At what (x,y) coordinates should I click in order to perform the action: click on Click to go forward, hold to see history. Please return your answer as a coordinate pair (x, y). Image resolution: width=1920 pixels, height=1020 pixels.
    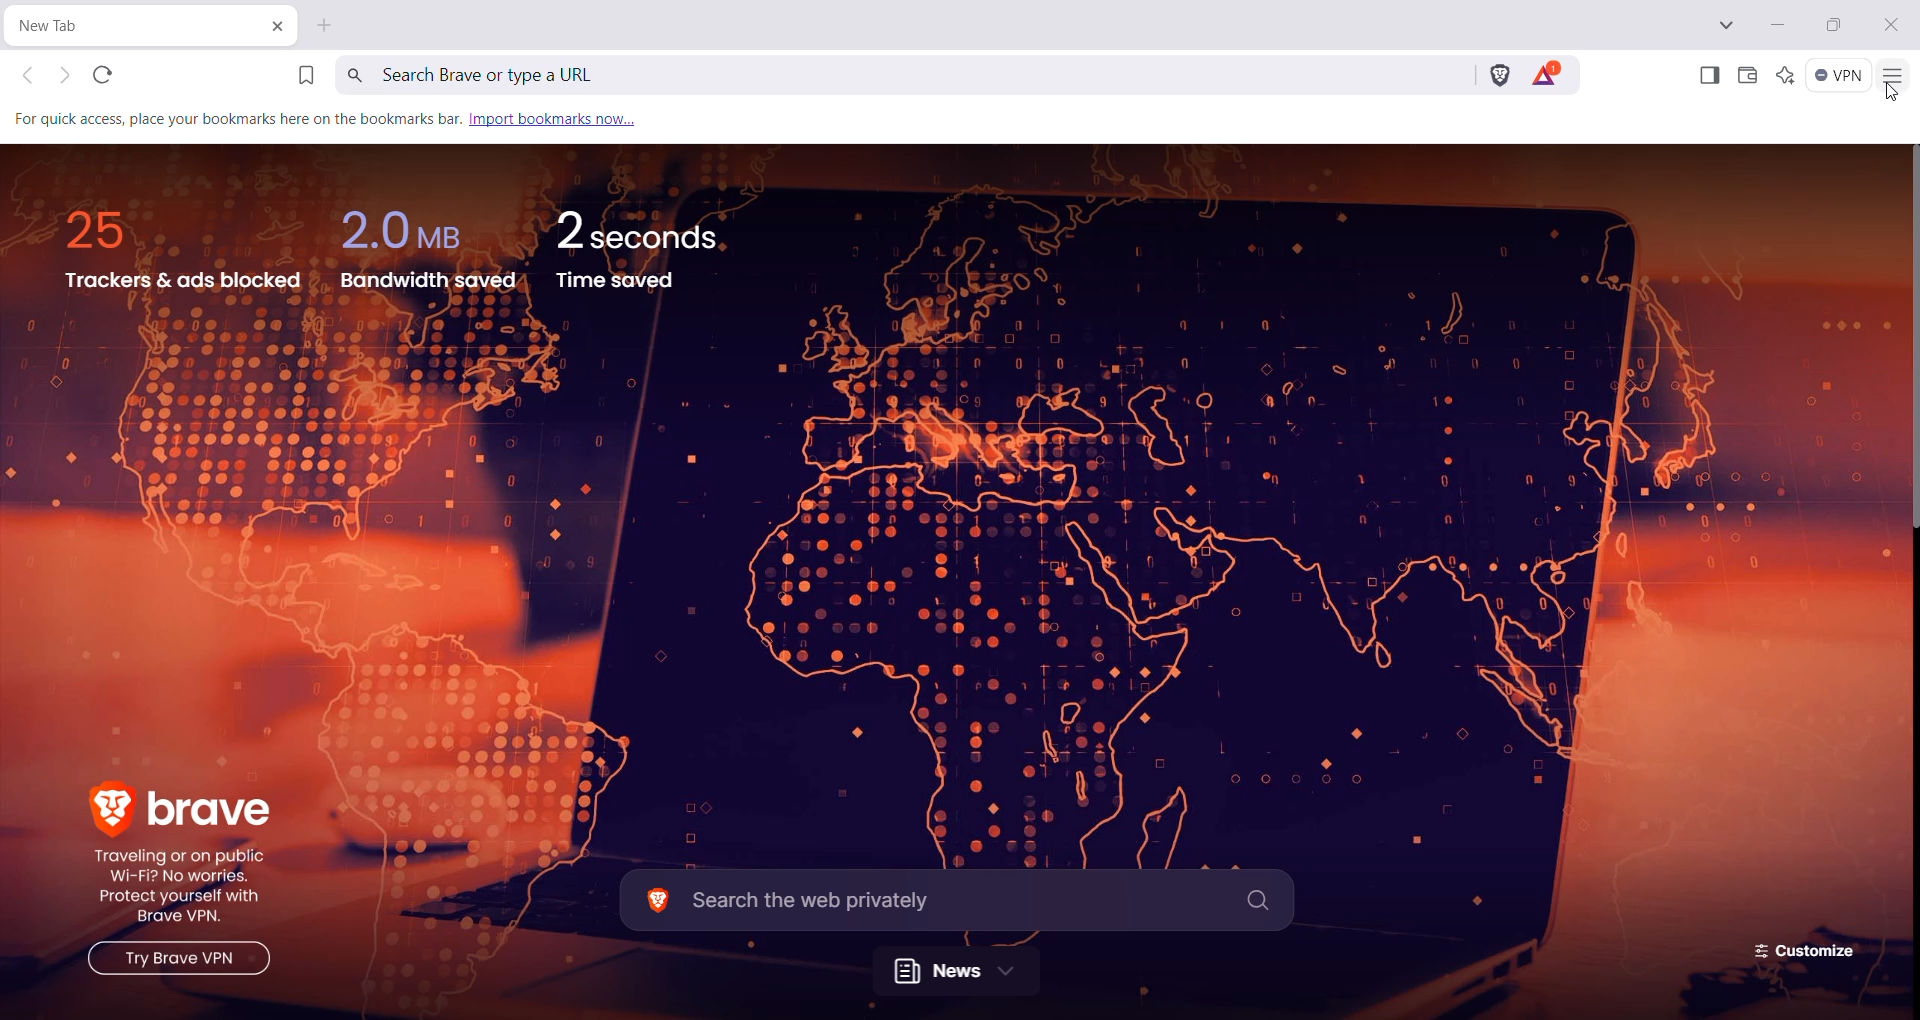
    Looking at the image, I should click on (63, 76).